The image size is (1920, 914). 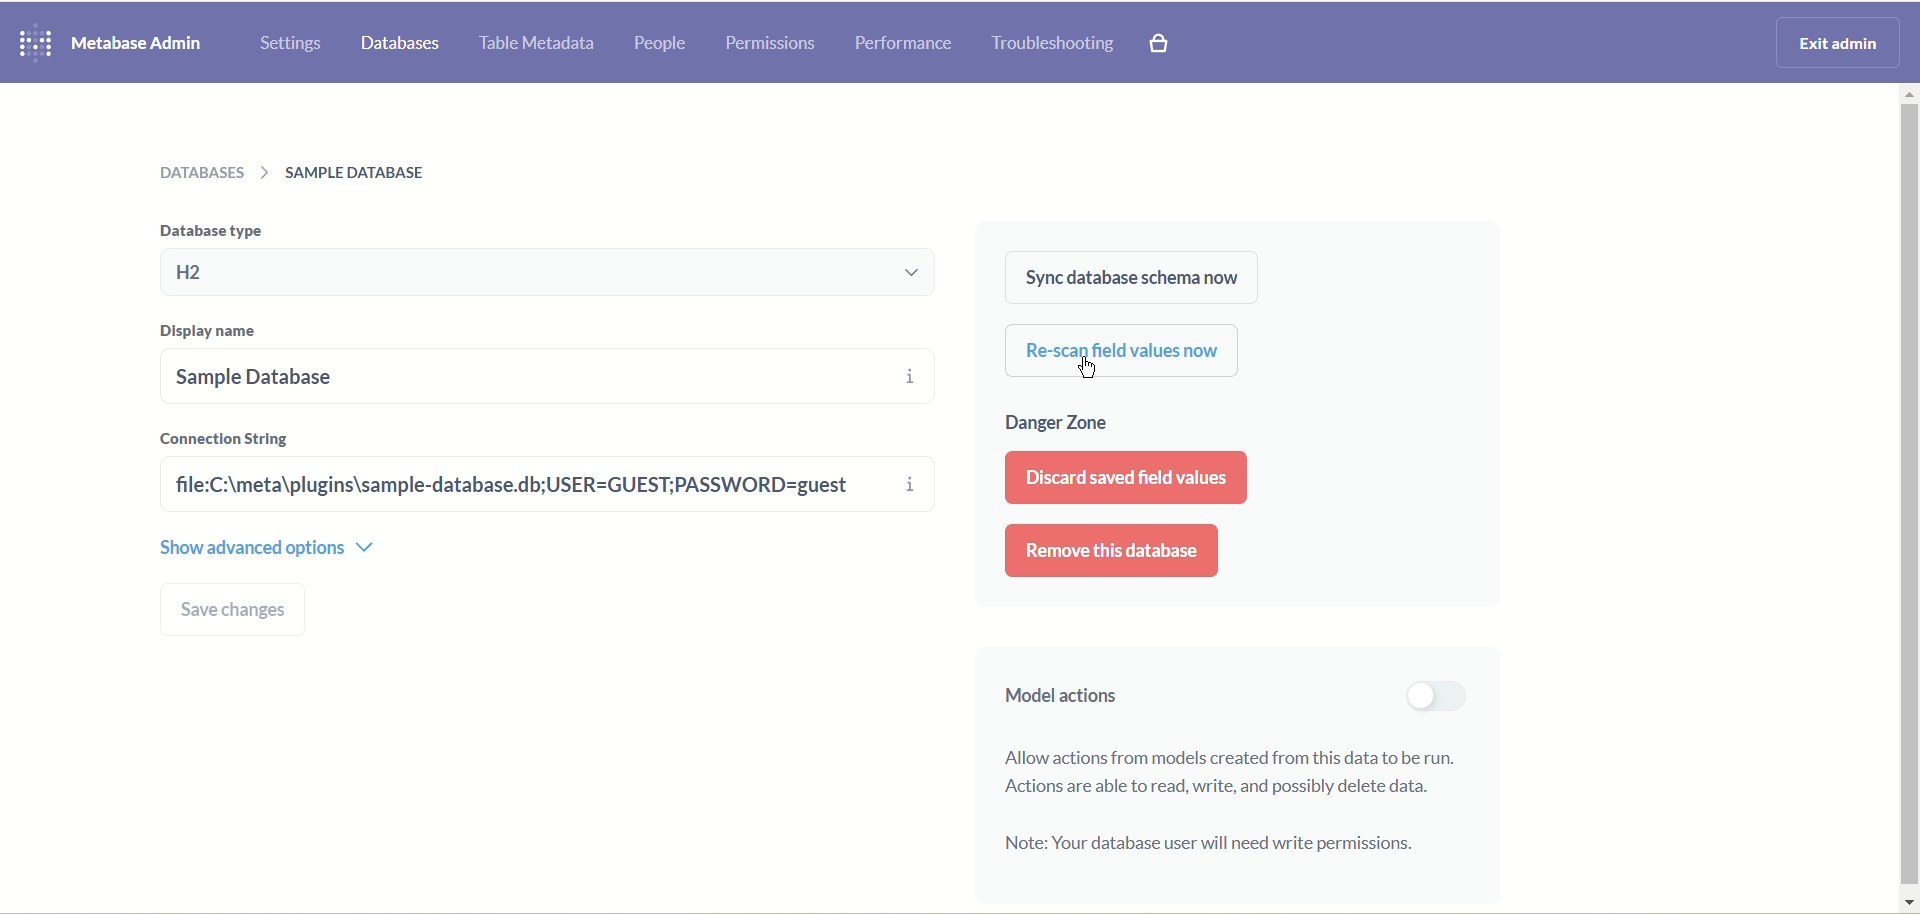 What do you see at coordinates (913, 435) in the screenshot?
I see `information` at bounding box center [913, 435].